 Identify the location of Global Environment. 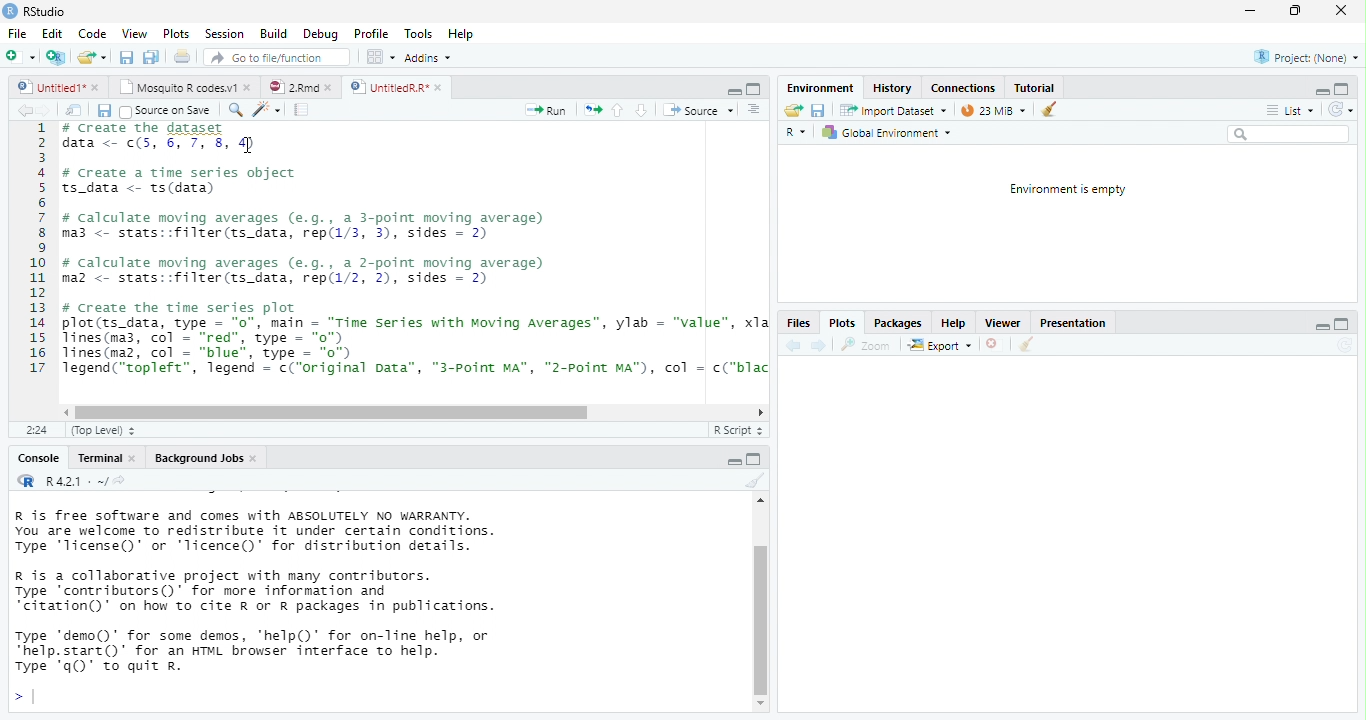
(886, 133).